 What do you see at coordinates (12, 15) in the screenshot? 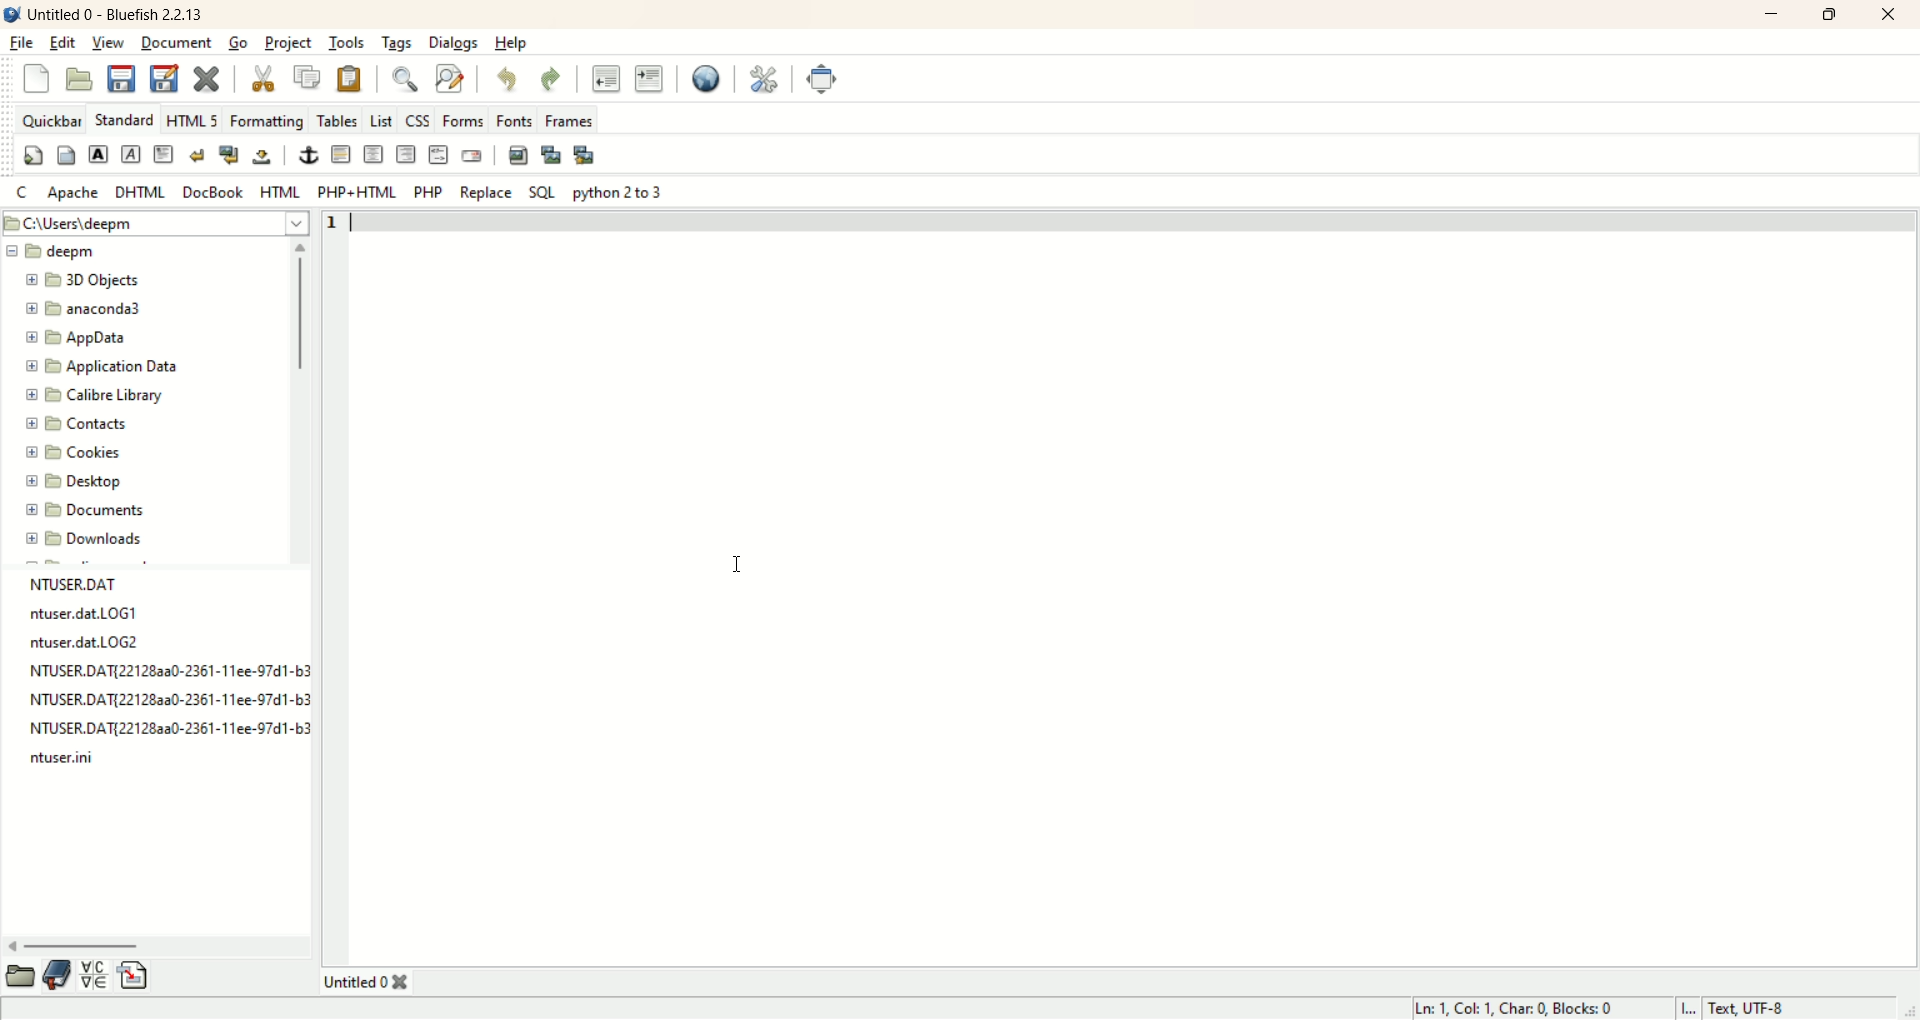
I see `logo` at bounding box center [12, 15].